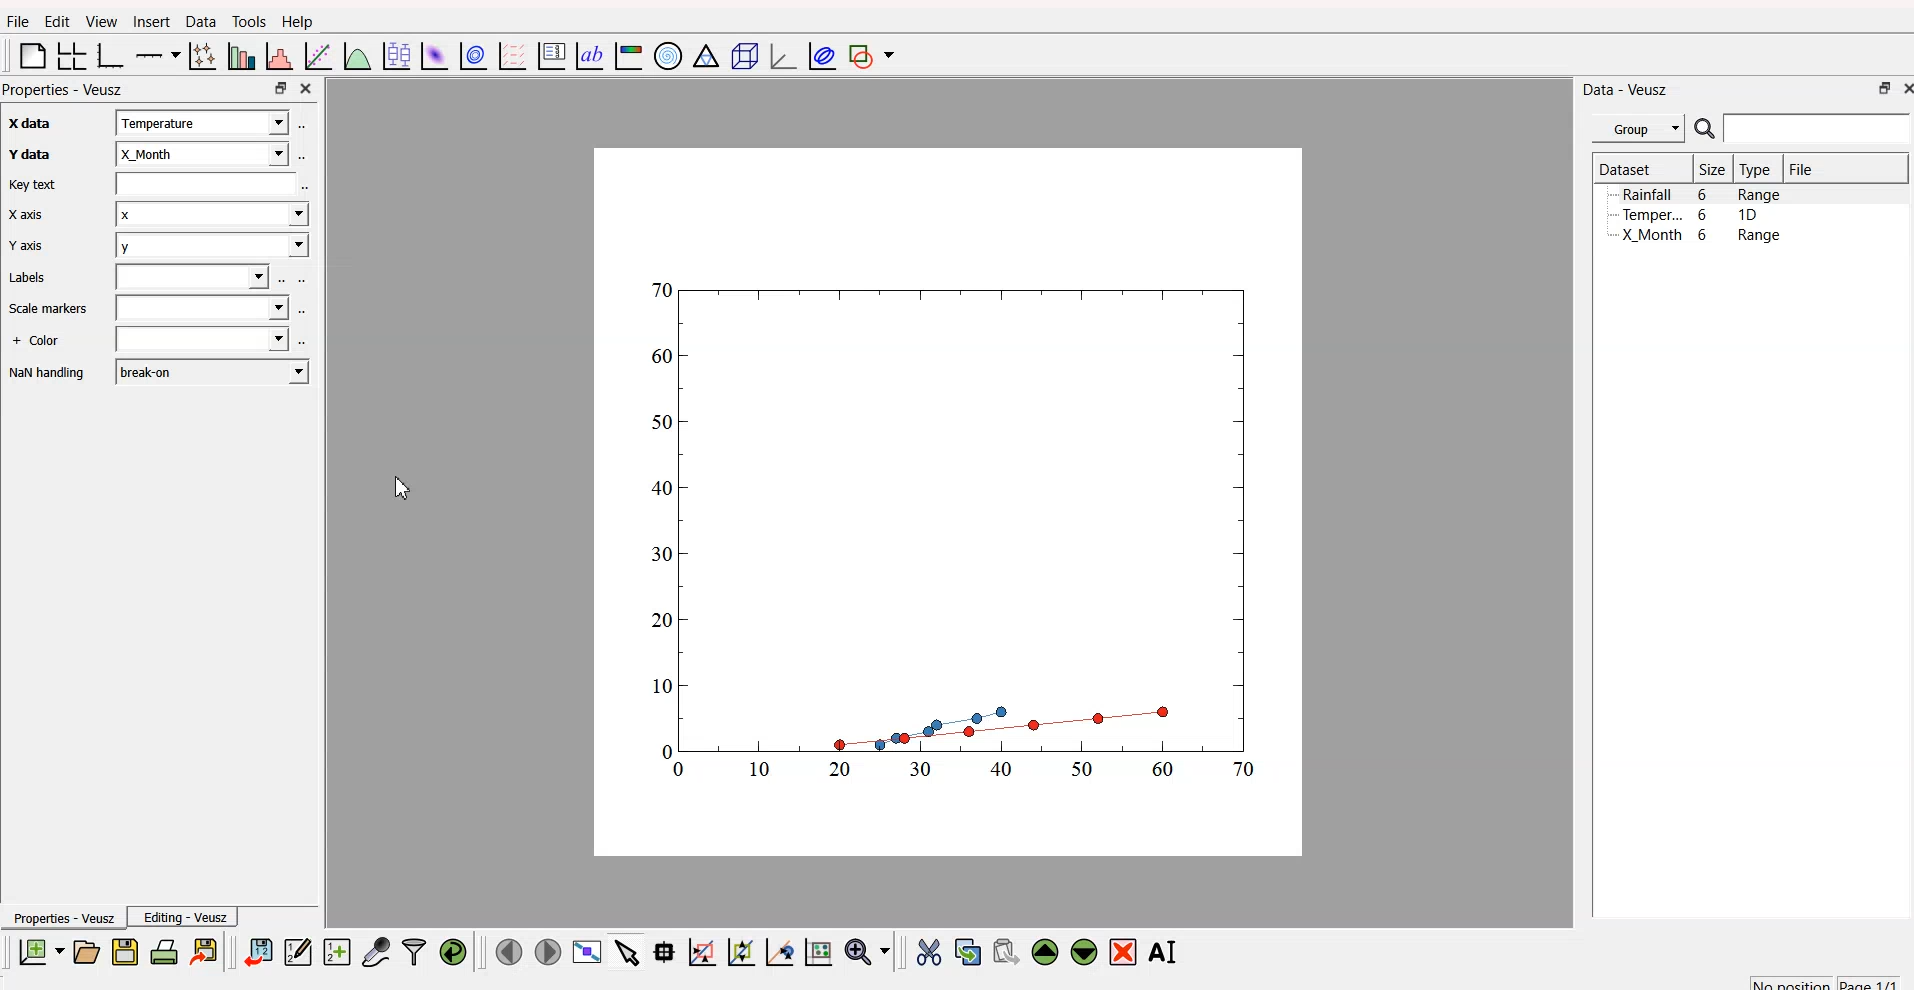 This screenshot has height=990, width=1914. I want to click on move to the next page, so click(550, 952).